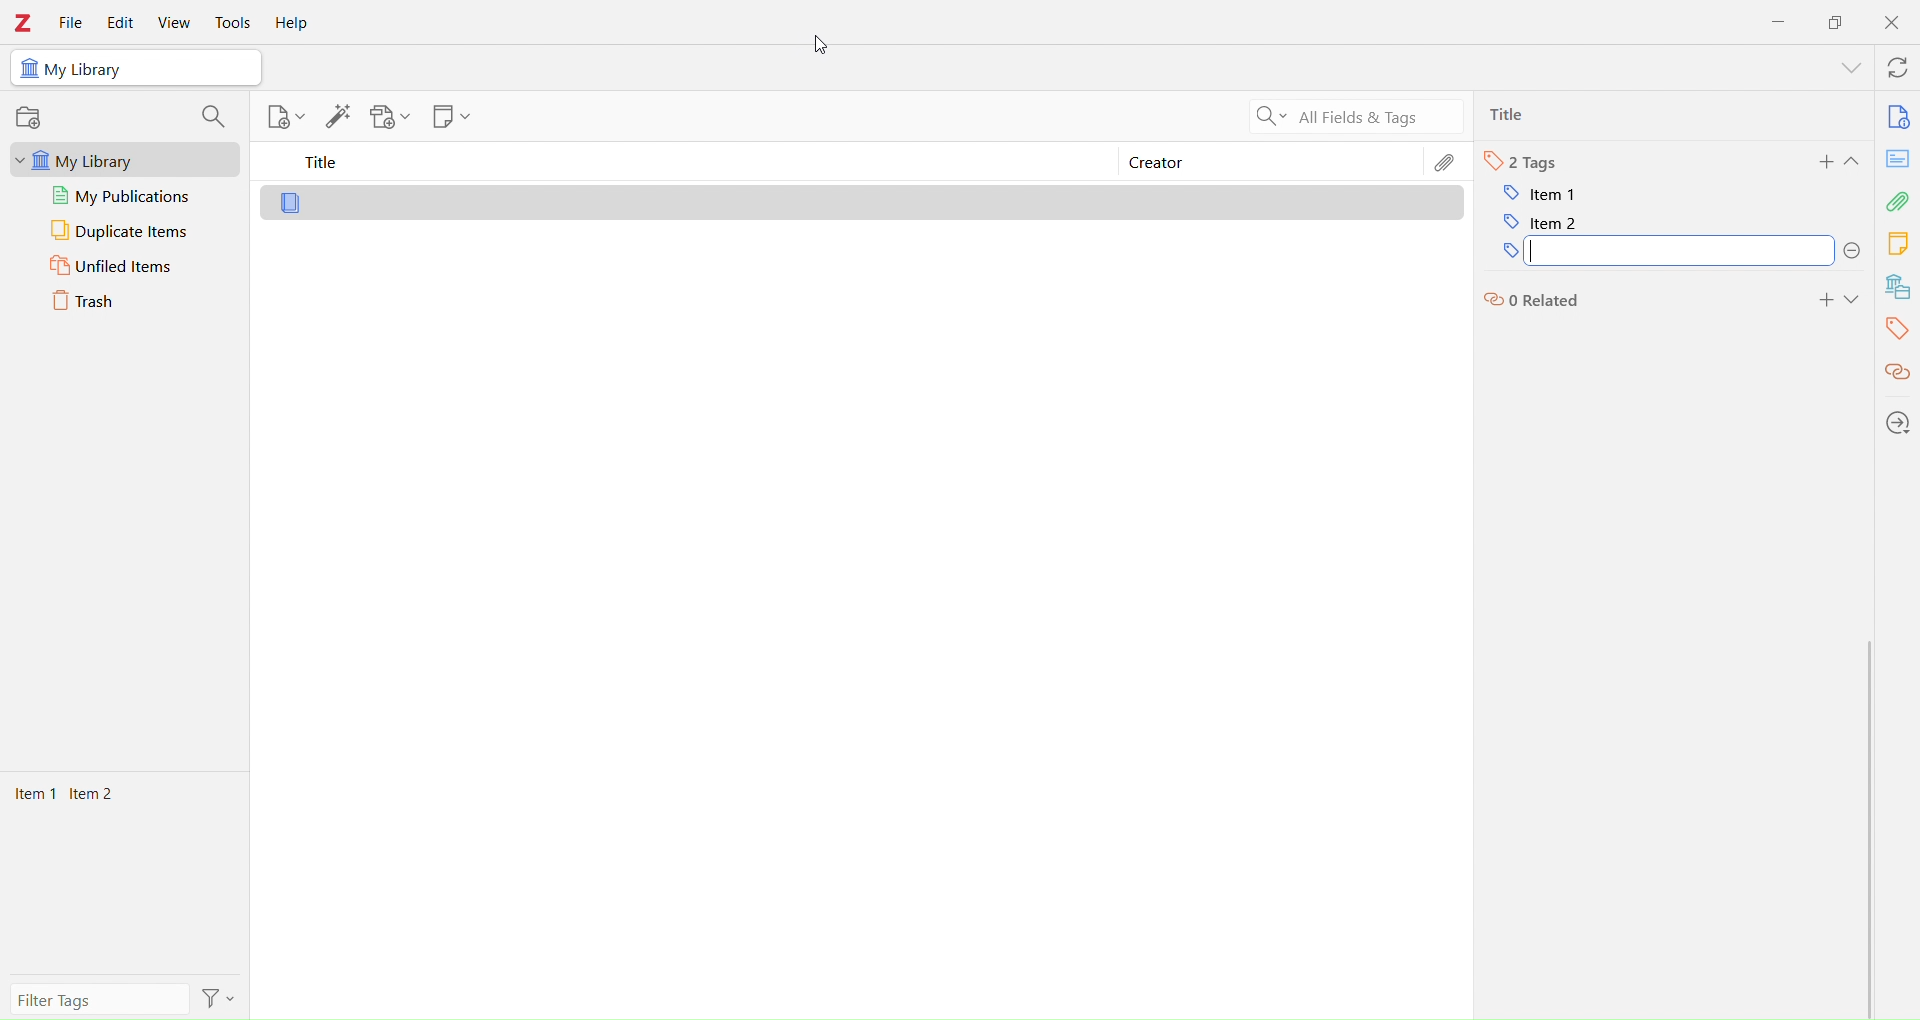  Describe the element at coordinates (118, 996) in the screenshot. I see `filter tags` at that location.